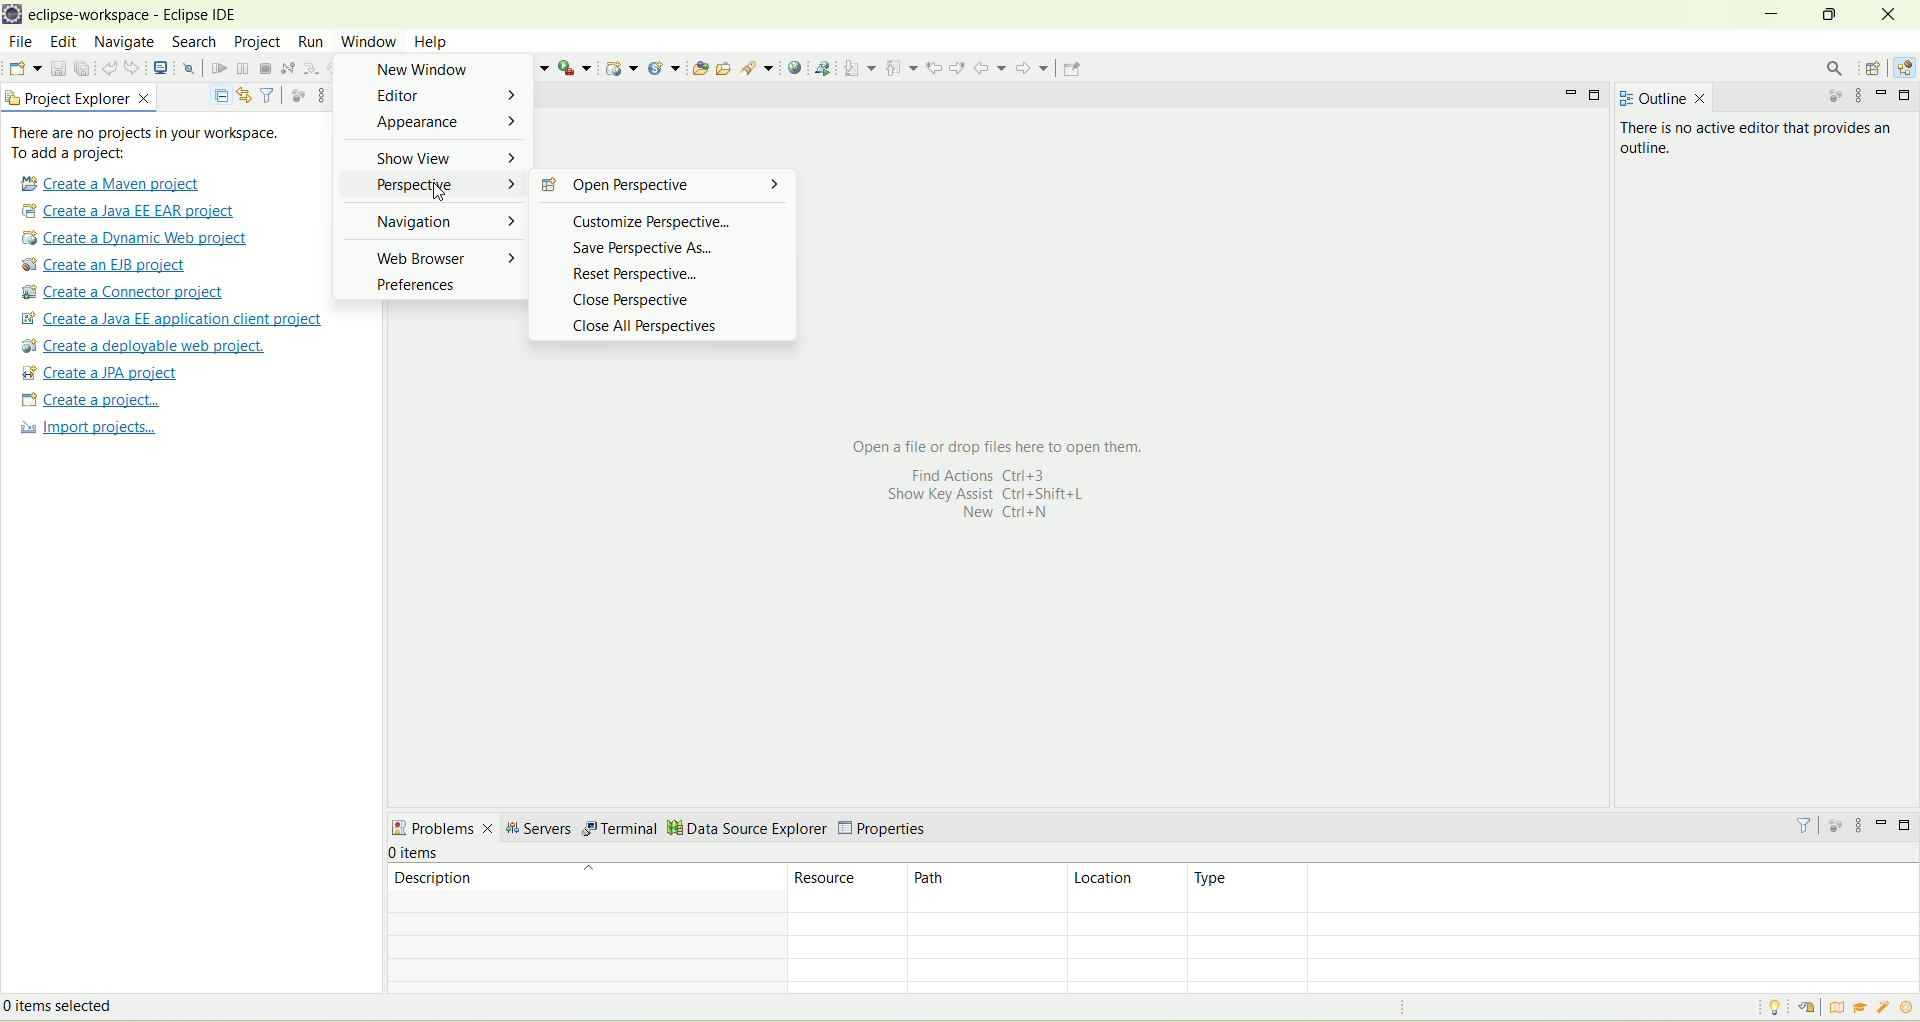 The width and height of the screenshot is (1920, 1022). Describe the element at coordinates (123, 294) in the screenshot. I see `create a connector project` at that location.